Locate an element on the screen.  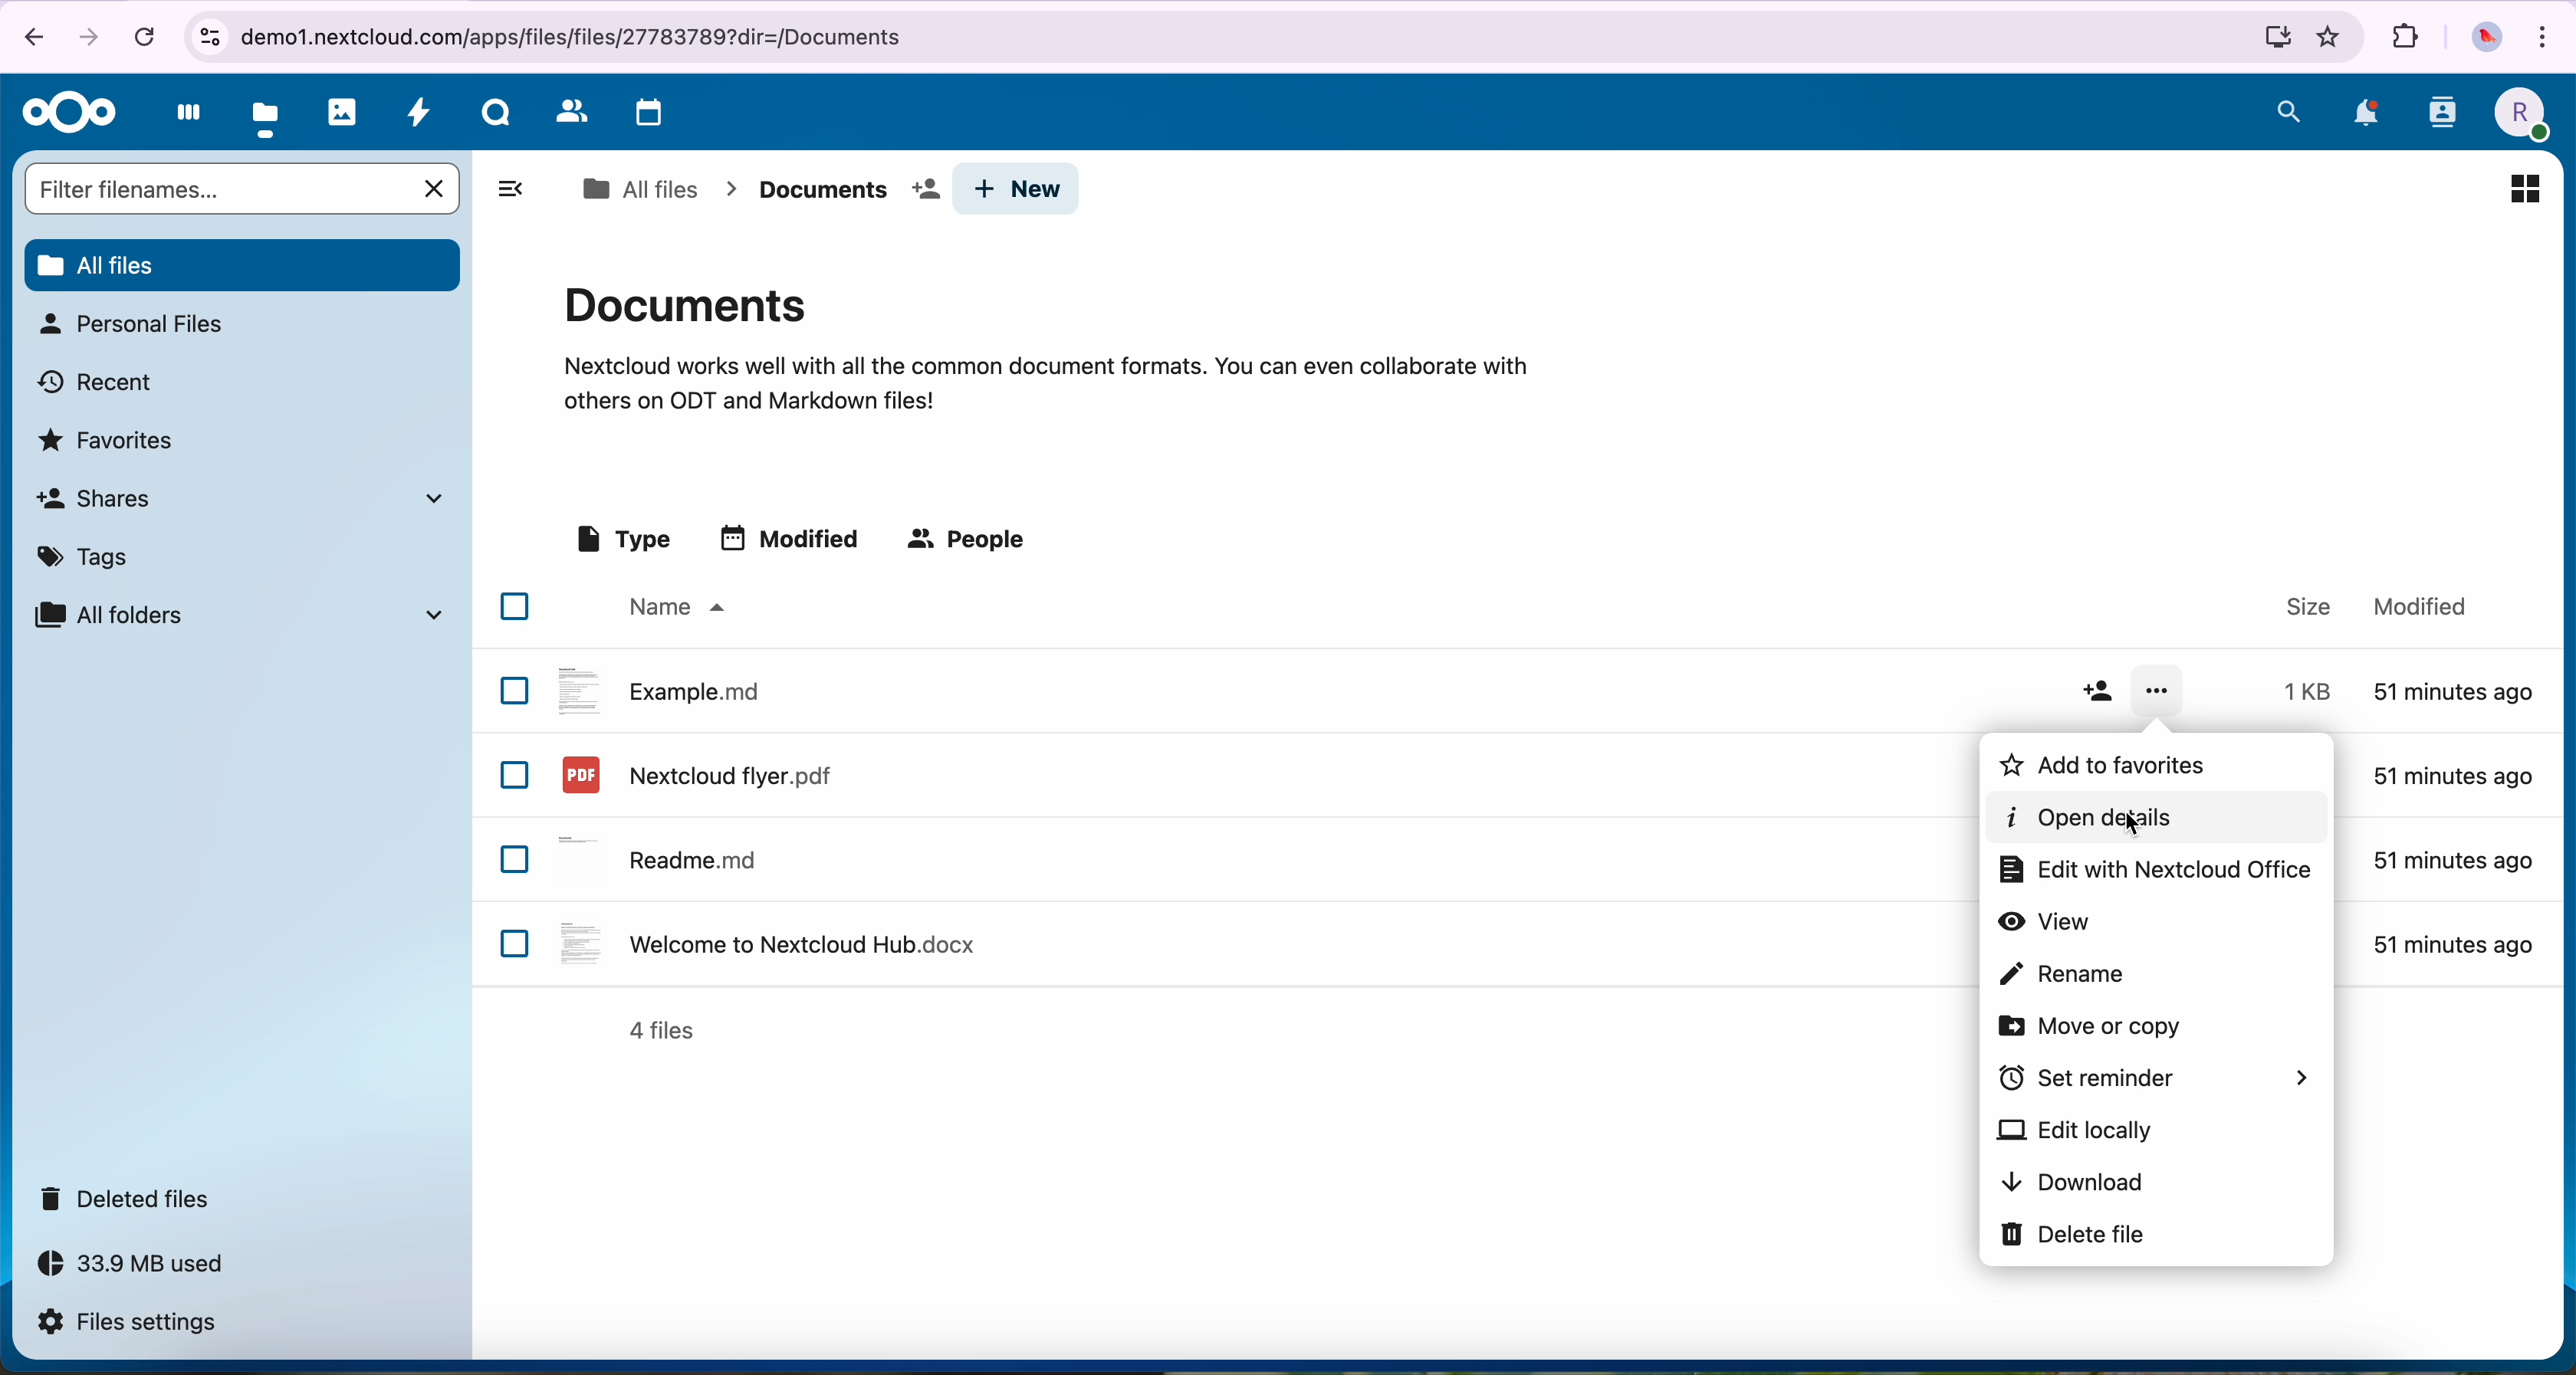
size is located at coordinates (2300, 693).